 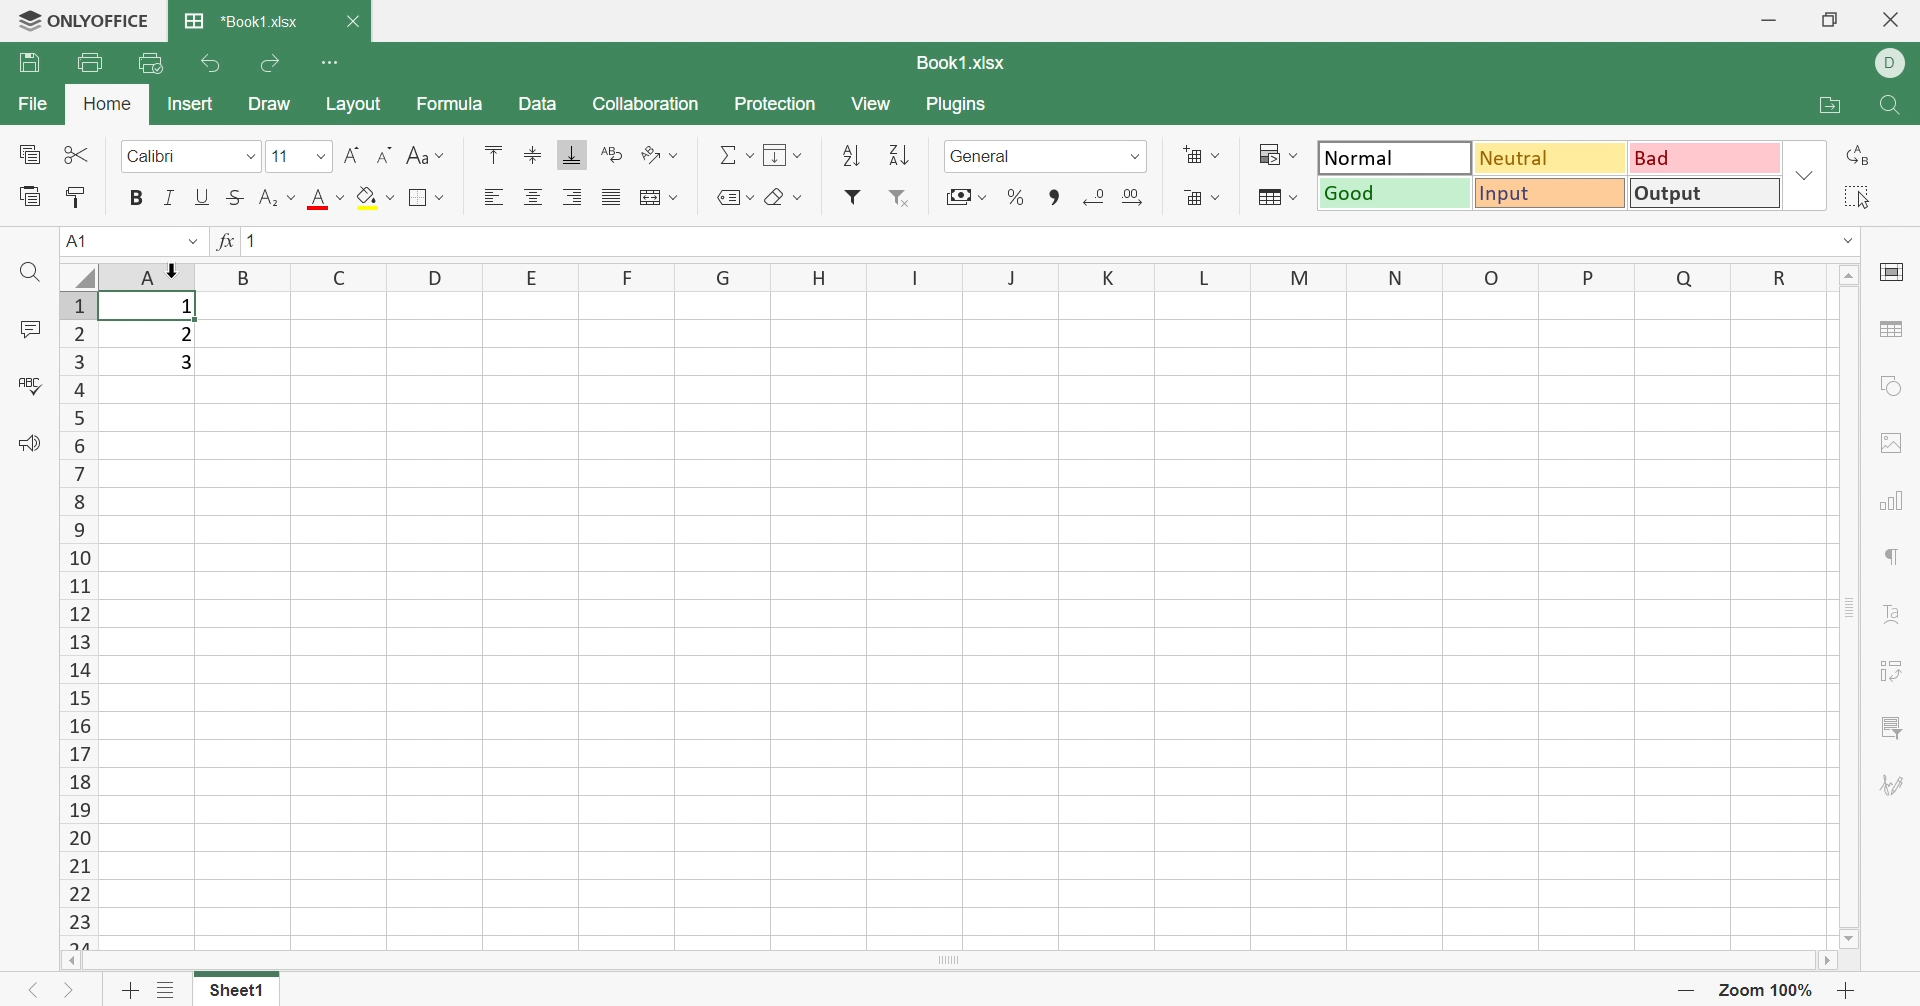 I want to click on Align left, so click(x=492, y=198).